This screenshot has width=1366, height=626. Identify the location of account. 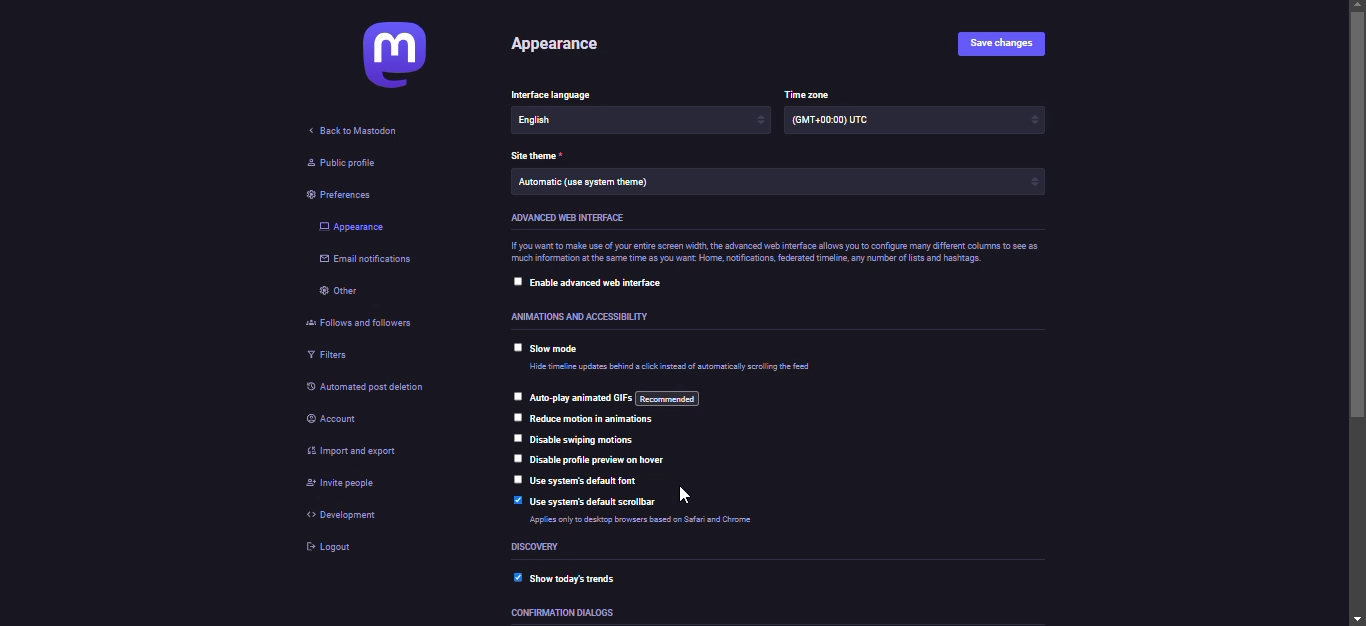
(337, 422).